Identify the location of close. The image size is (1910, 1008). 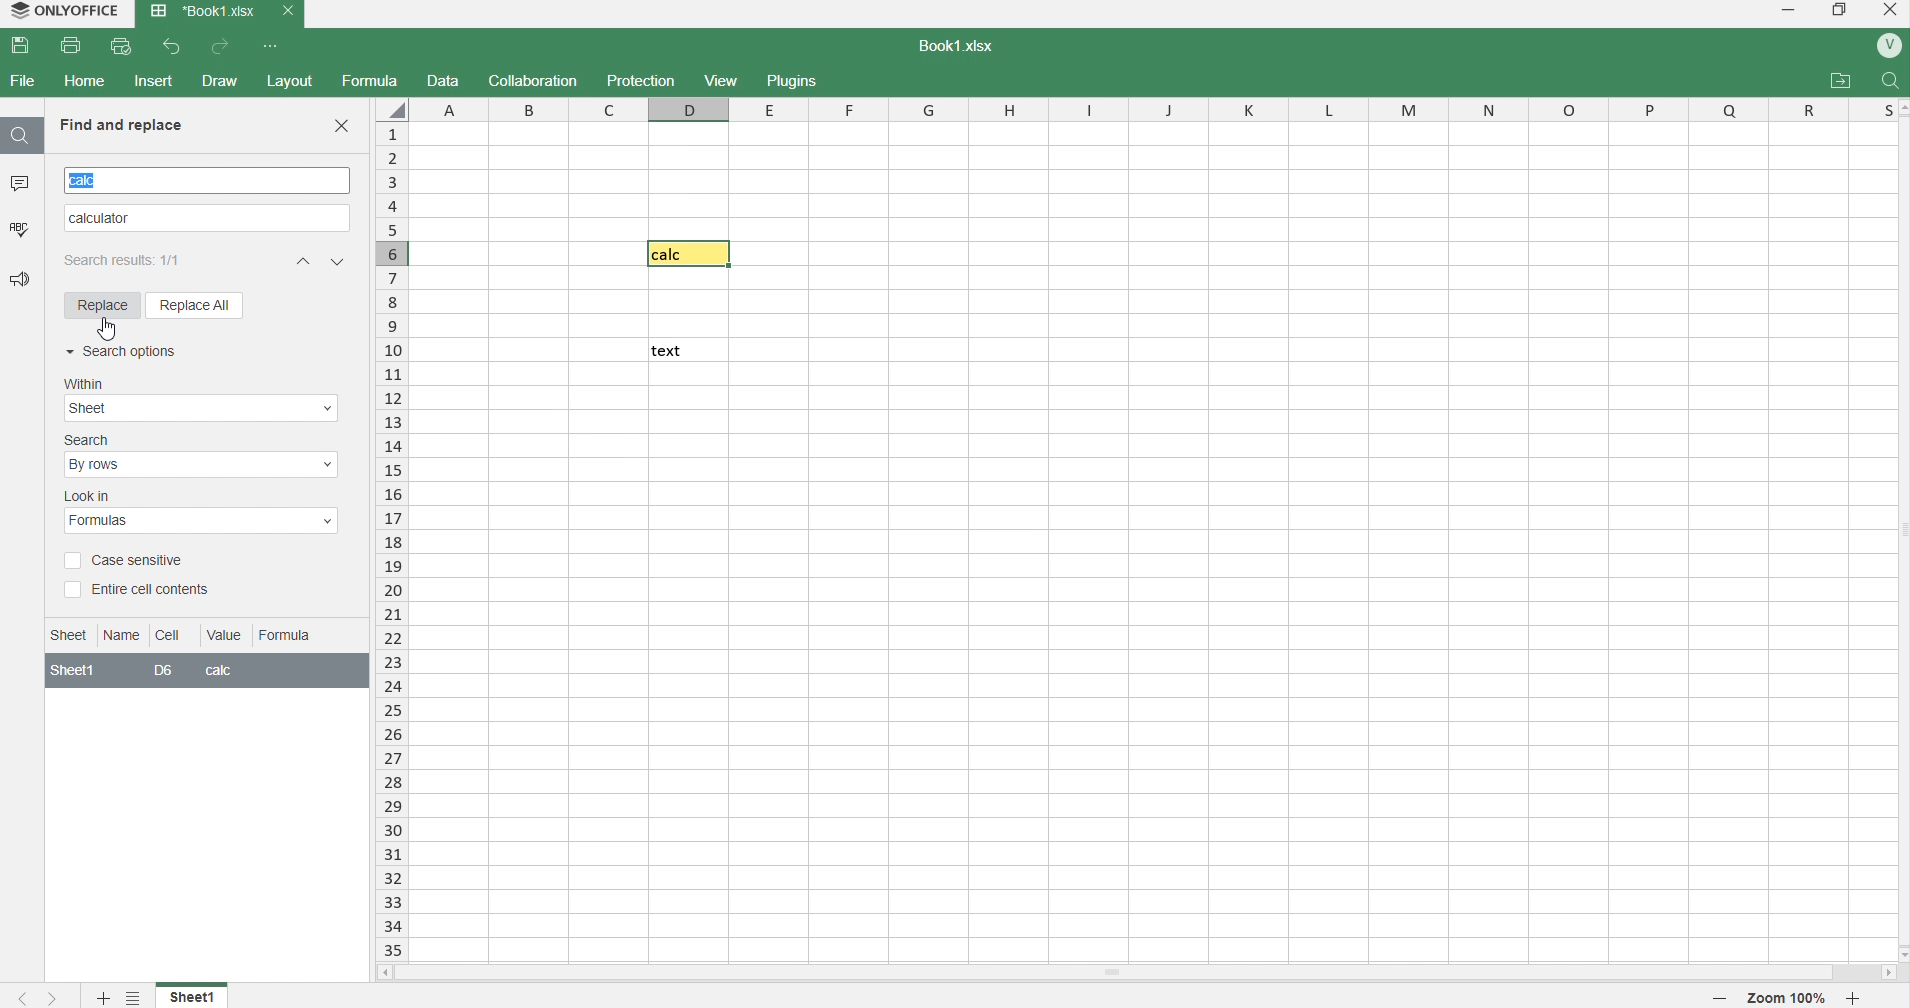
(1887, 14).